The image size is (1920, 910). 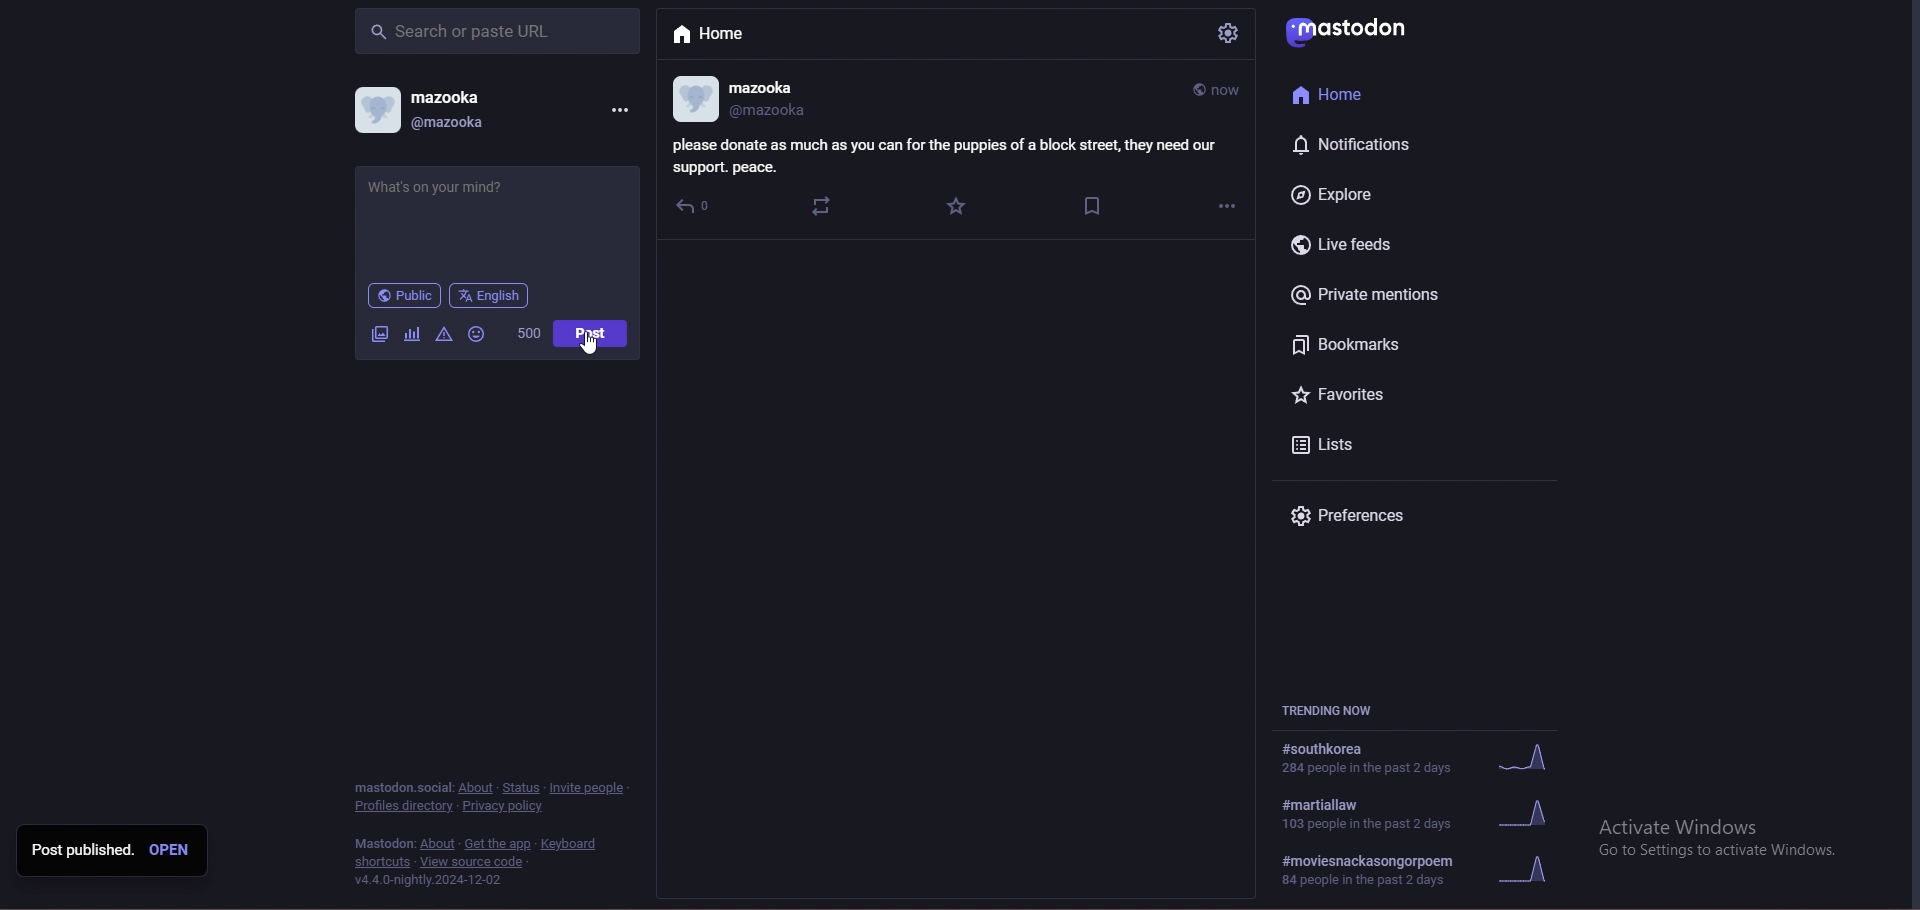 I want to click on emoji, so click(x=481, y=332).